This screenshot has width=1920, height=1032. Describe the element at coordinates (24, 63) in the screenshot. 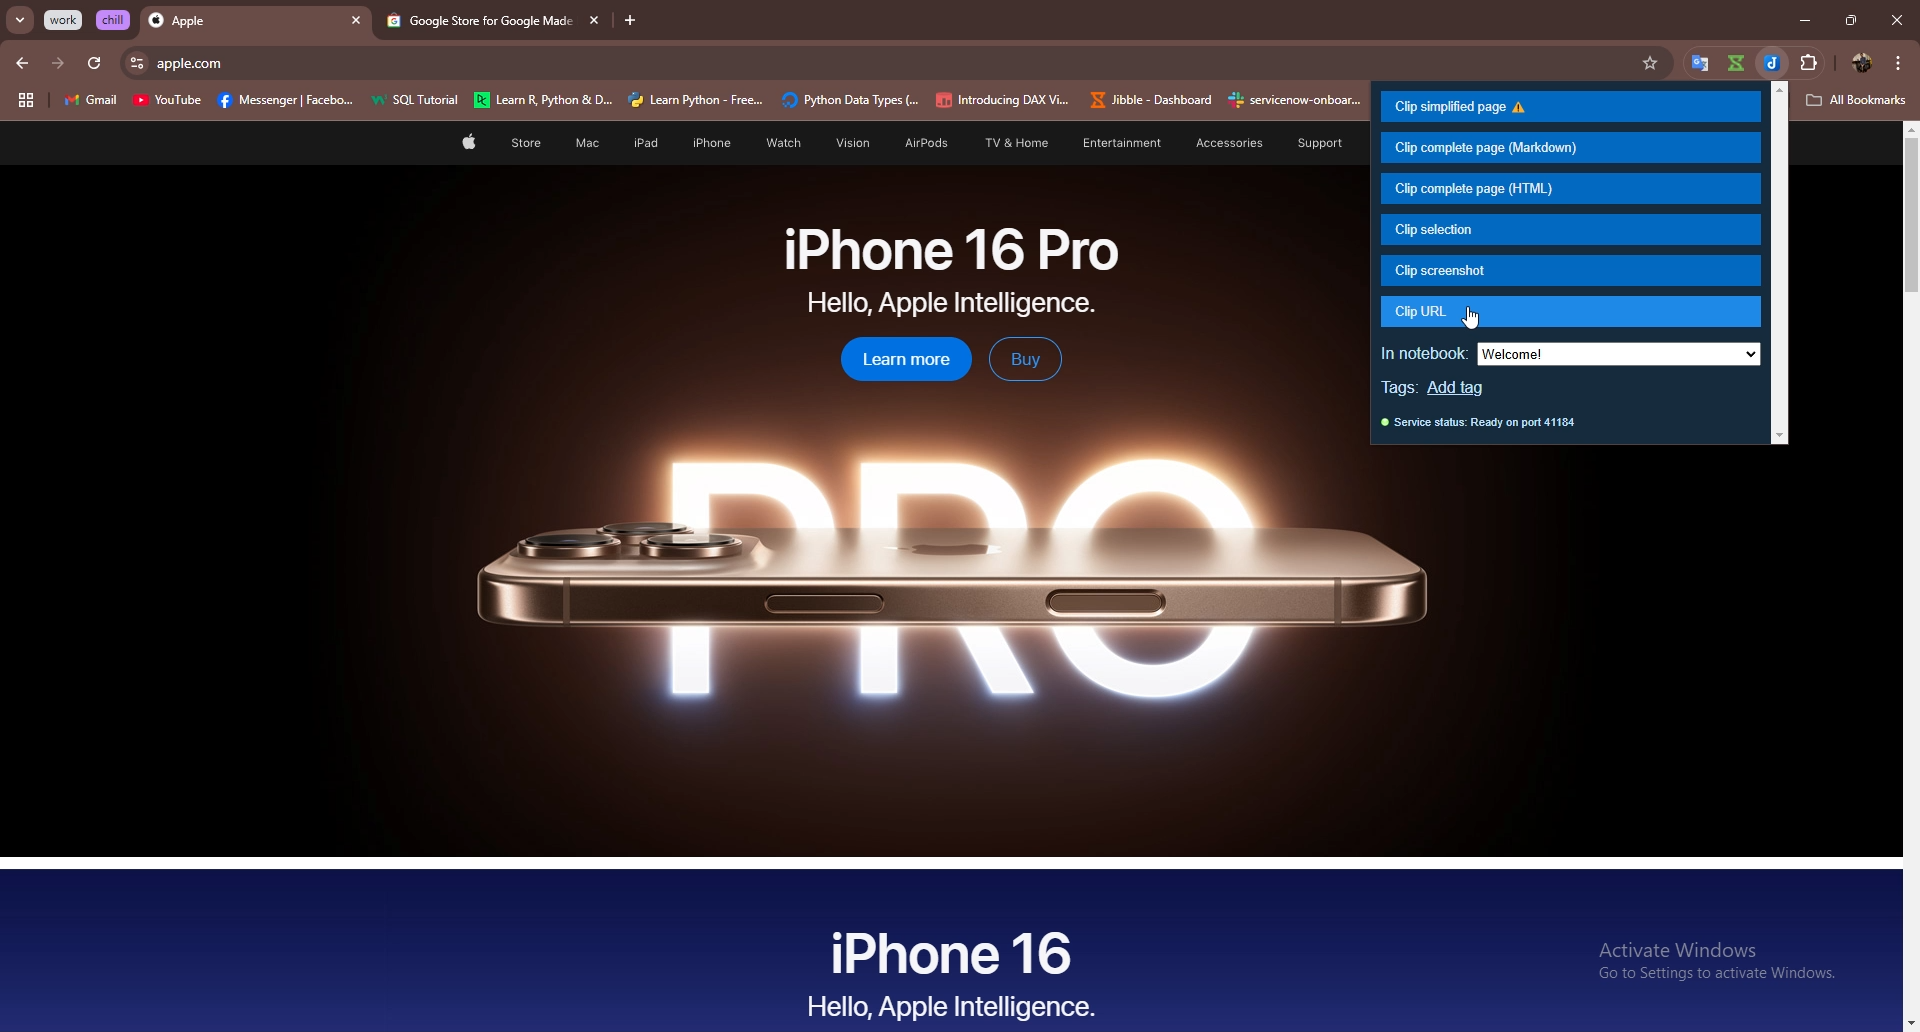

I see `back` at that location.